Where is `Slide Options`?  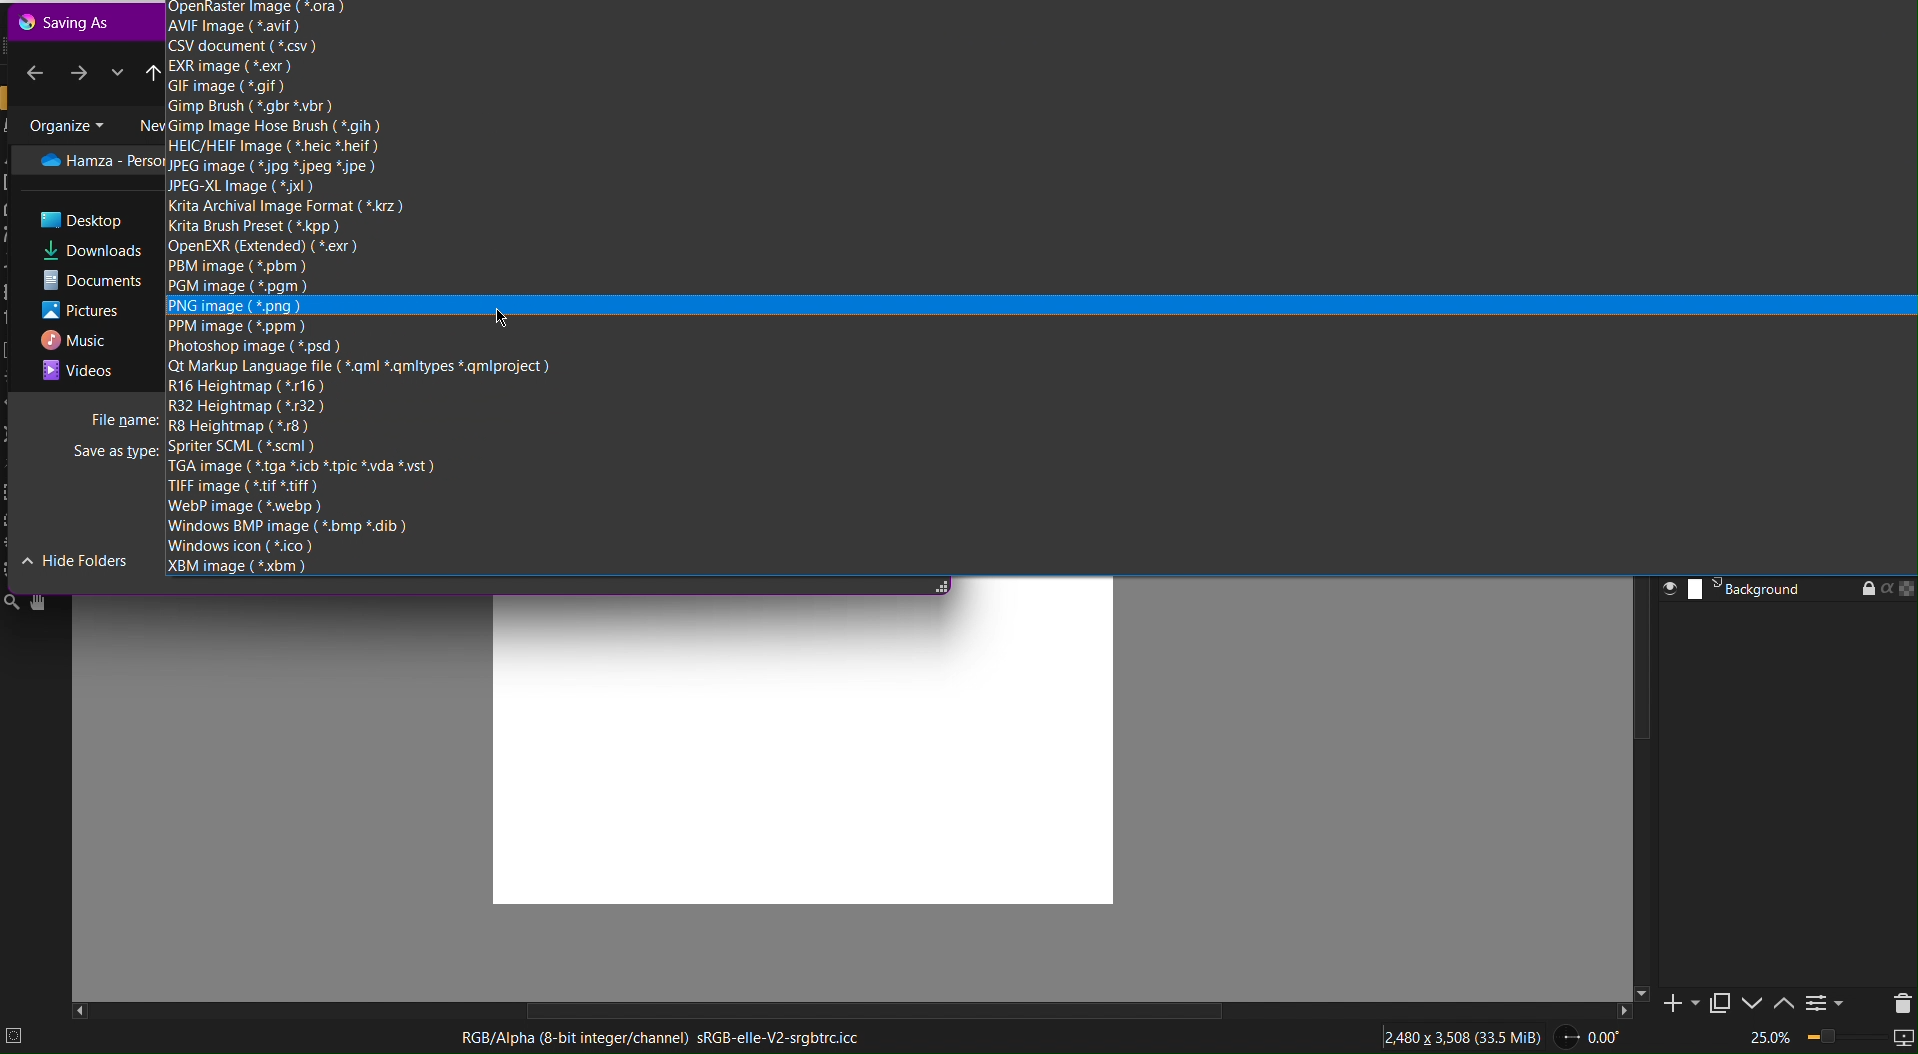
Slide Options is located at coordinates (1756, 1003).